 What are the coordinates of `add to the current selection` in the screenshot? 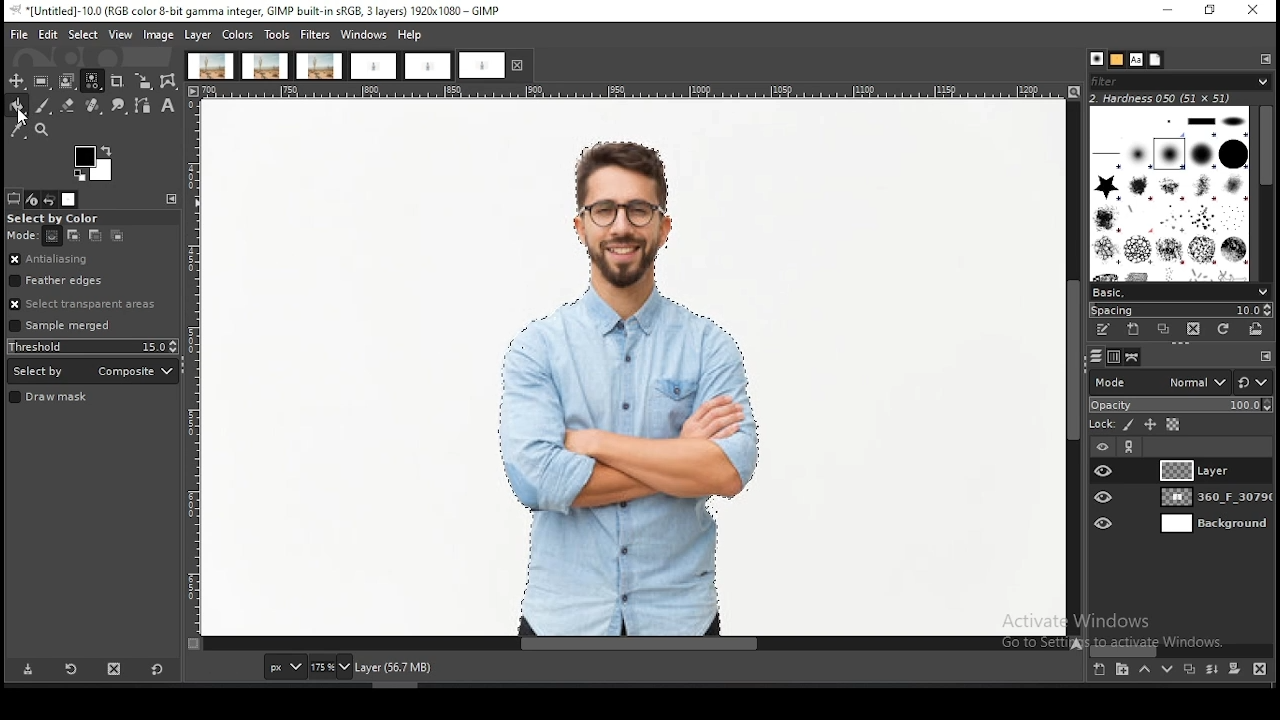 It's located at (71, 236).